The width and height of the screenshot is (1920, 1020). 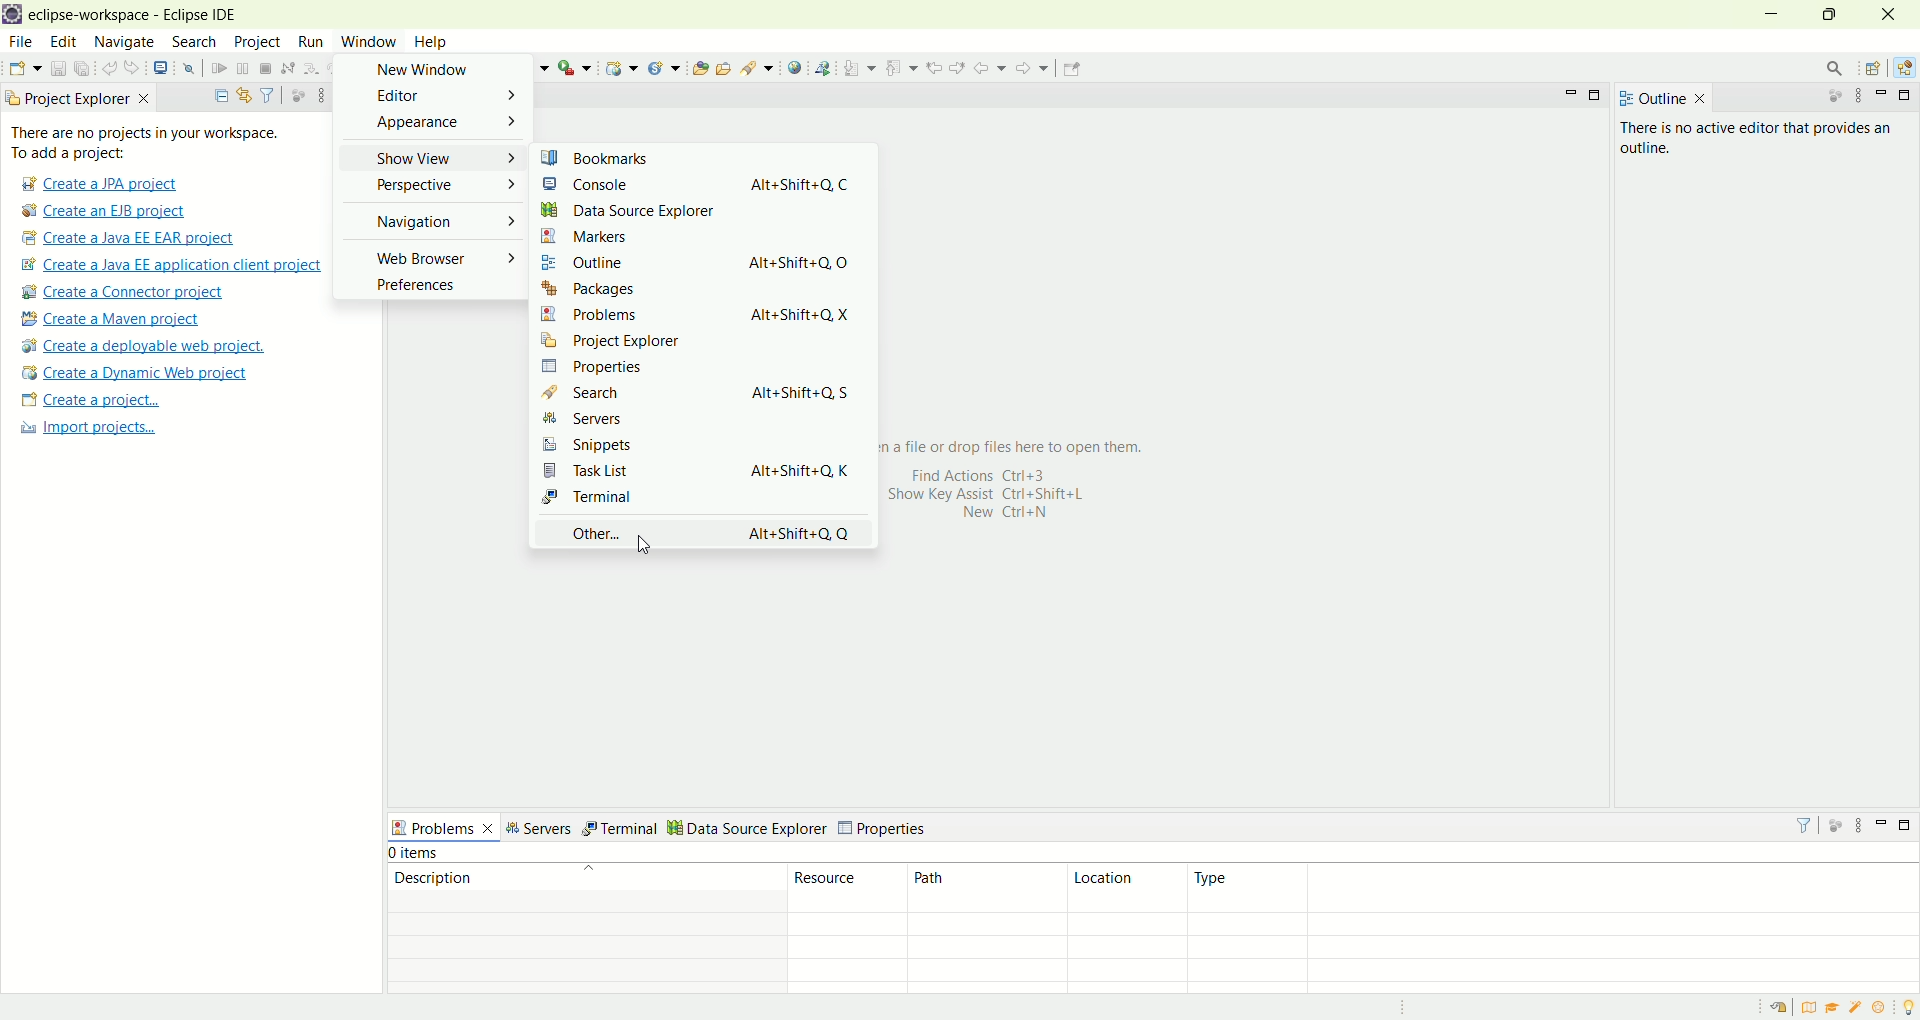 What do you see at coordinates (88, 401) in the screenshot?
I see `create a project` at bounding box center [88, 401].